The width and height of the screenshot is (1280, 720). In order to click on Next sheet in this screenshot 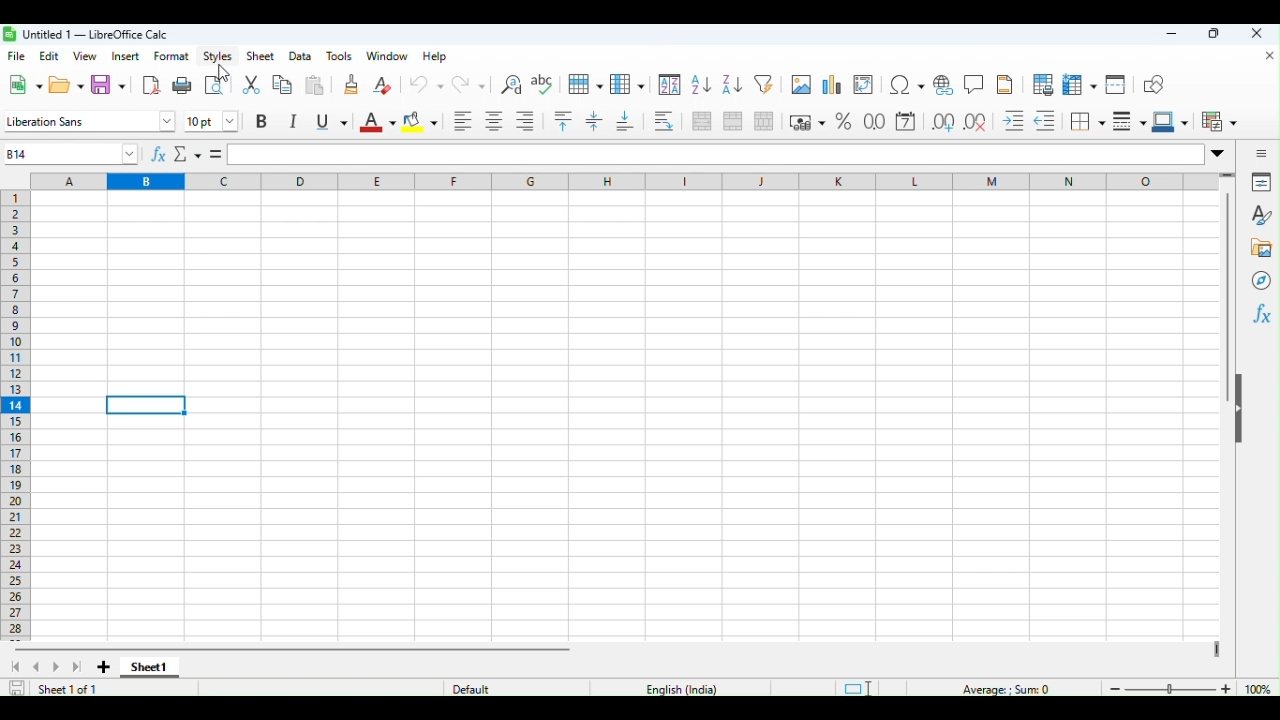, I will do `click(71, 667)`.